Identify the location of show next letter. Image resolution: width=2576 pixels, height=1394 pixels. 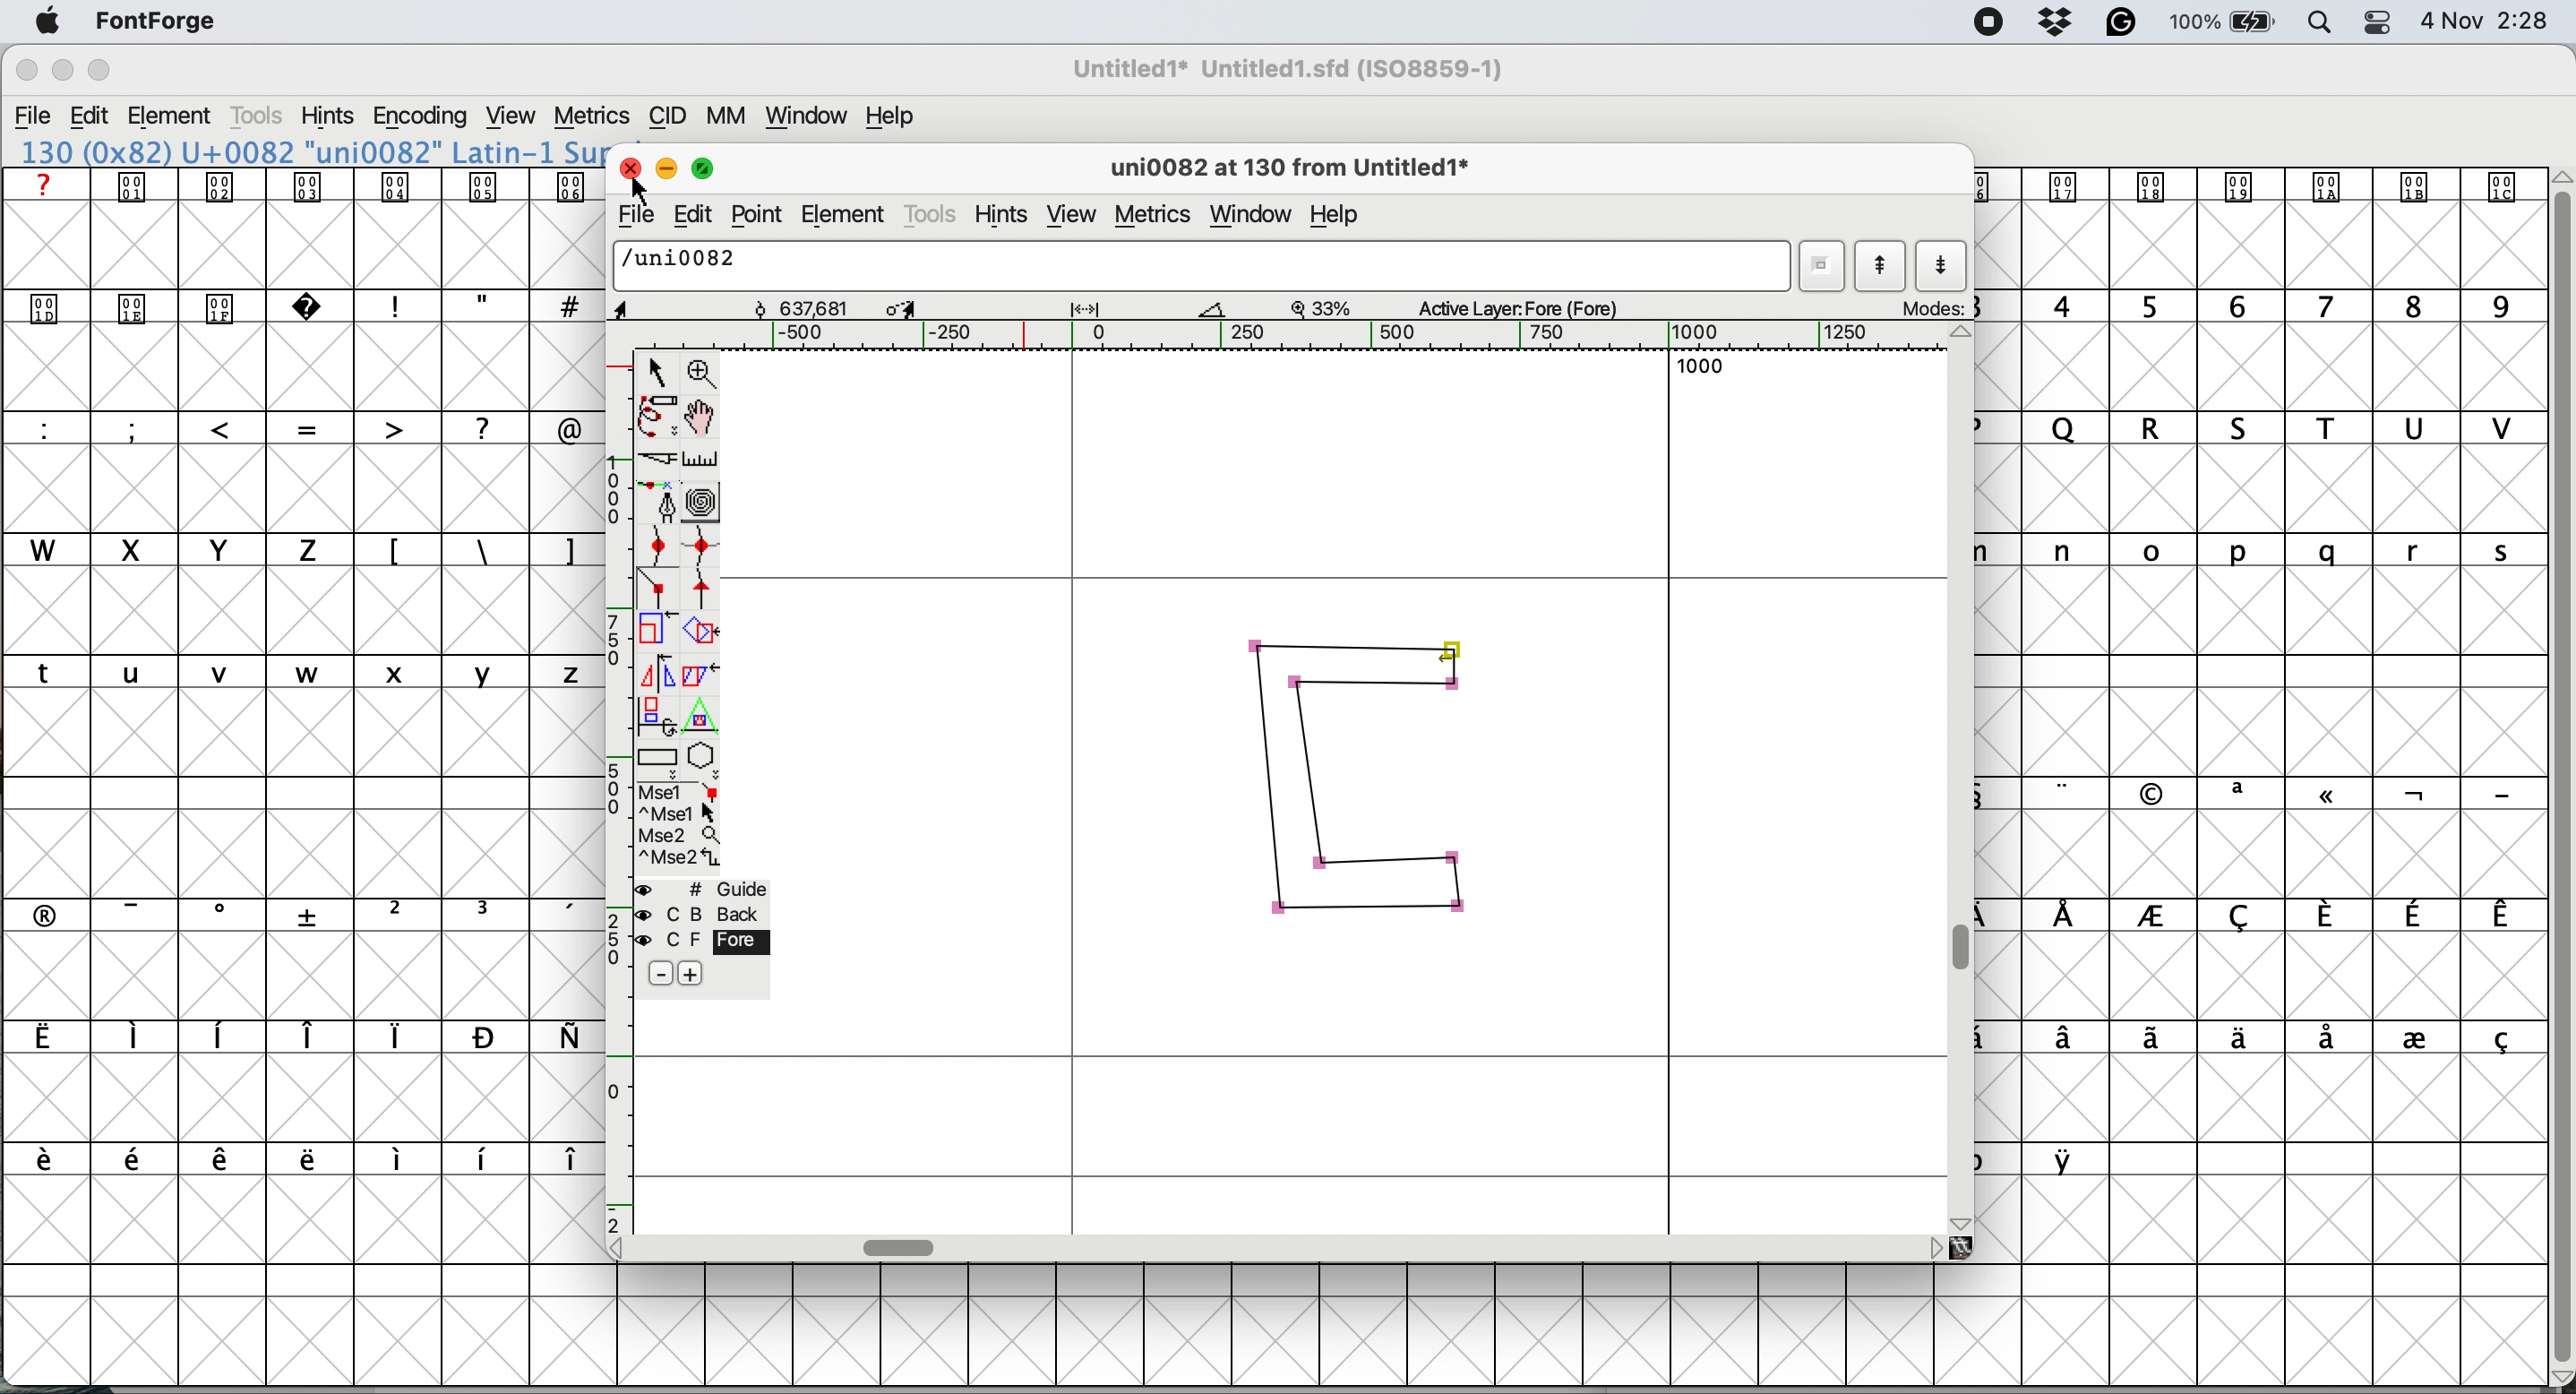
(1943, 267).